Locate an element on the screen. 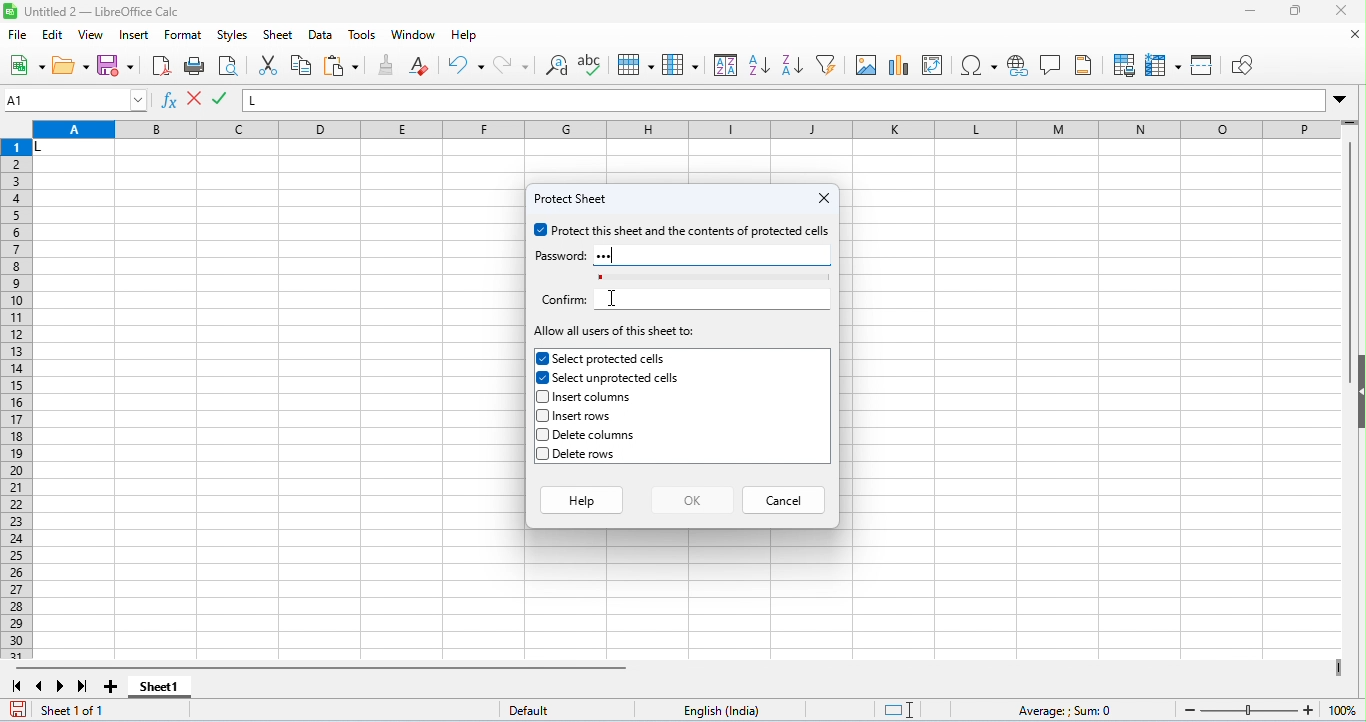 The image size is (1366, 722). format is located at coordinates (185, 37).